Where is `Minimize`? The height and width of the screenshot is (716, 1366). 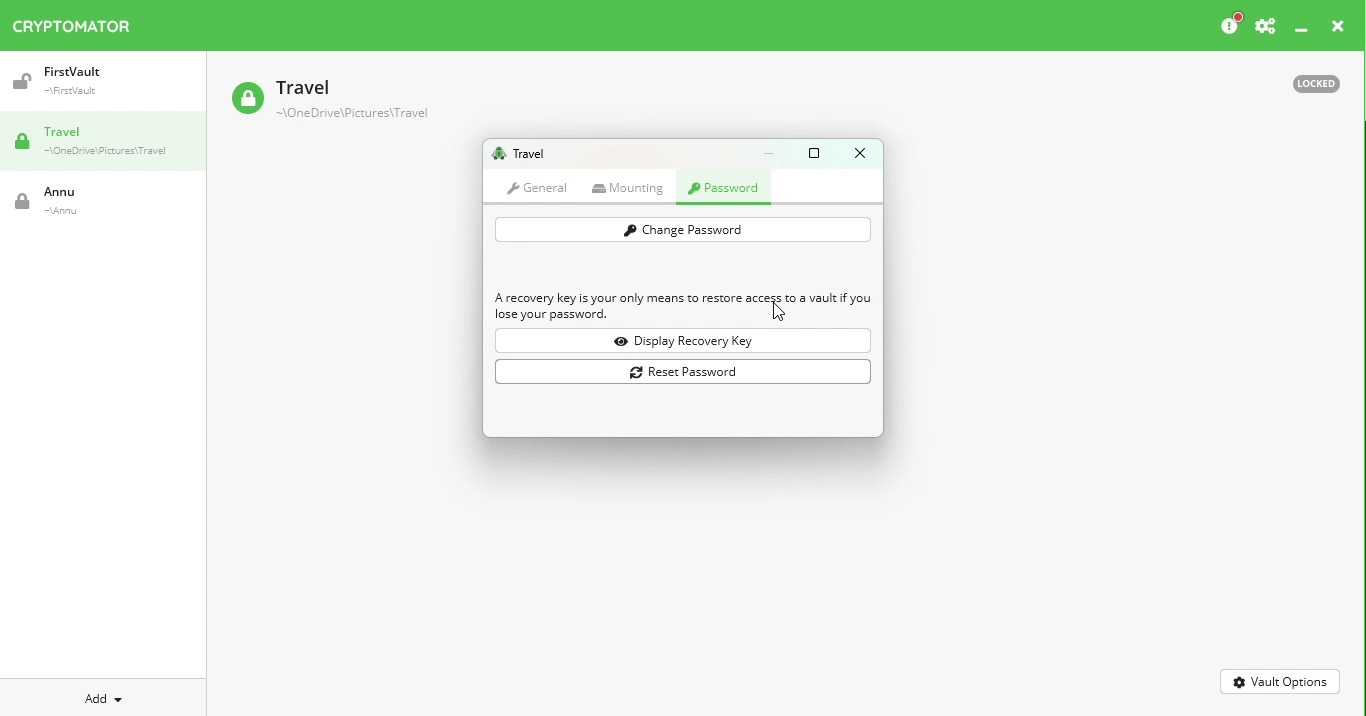
Minimize is located at coordinates (774, 153).